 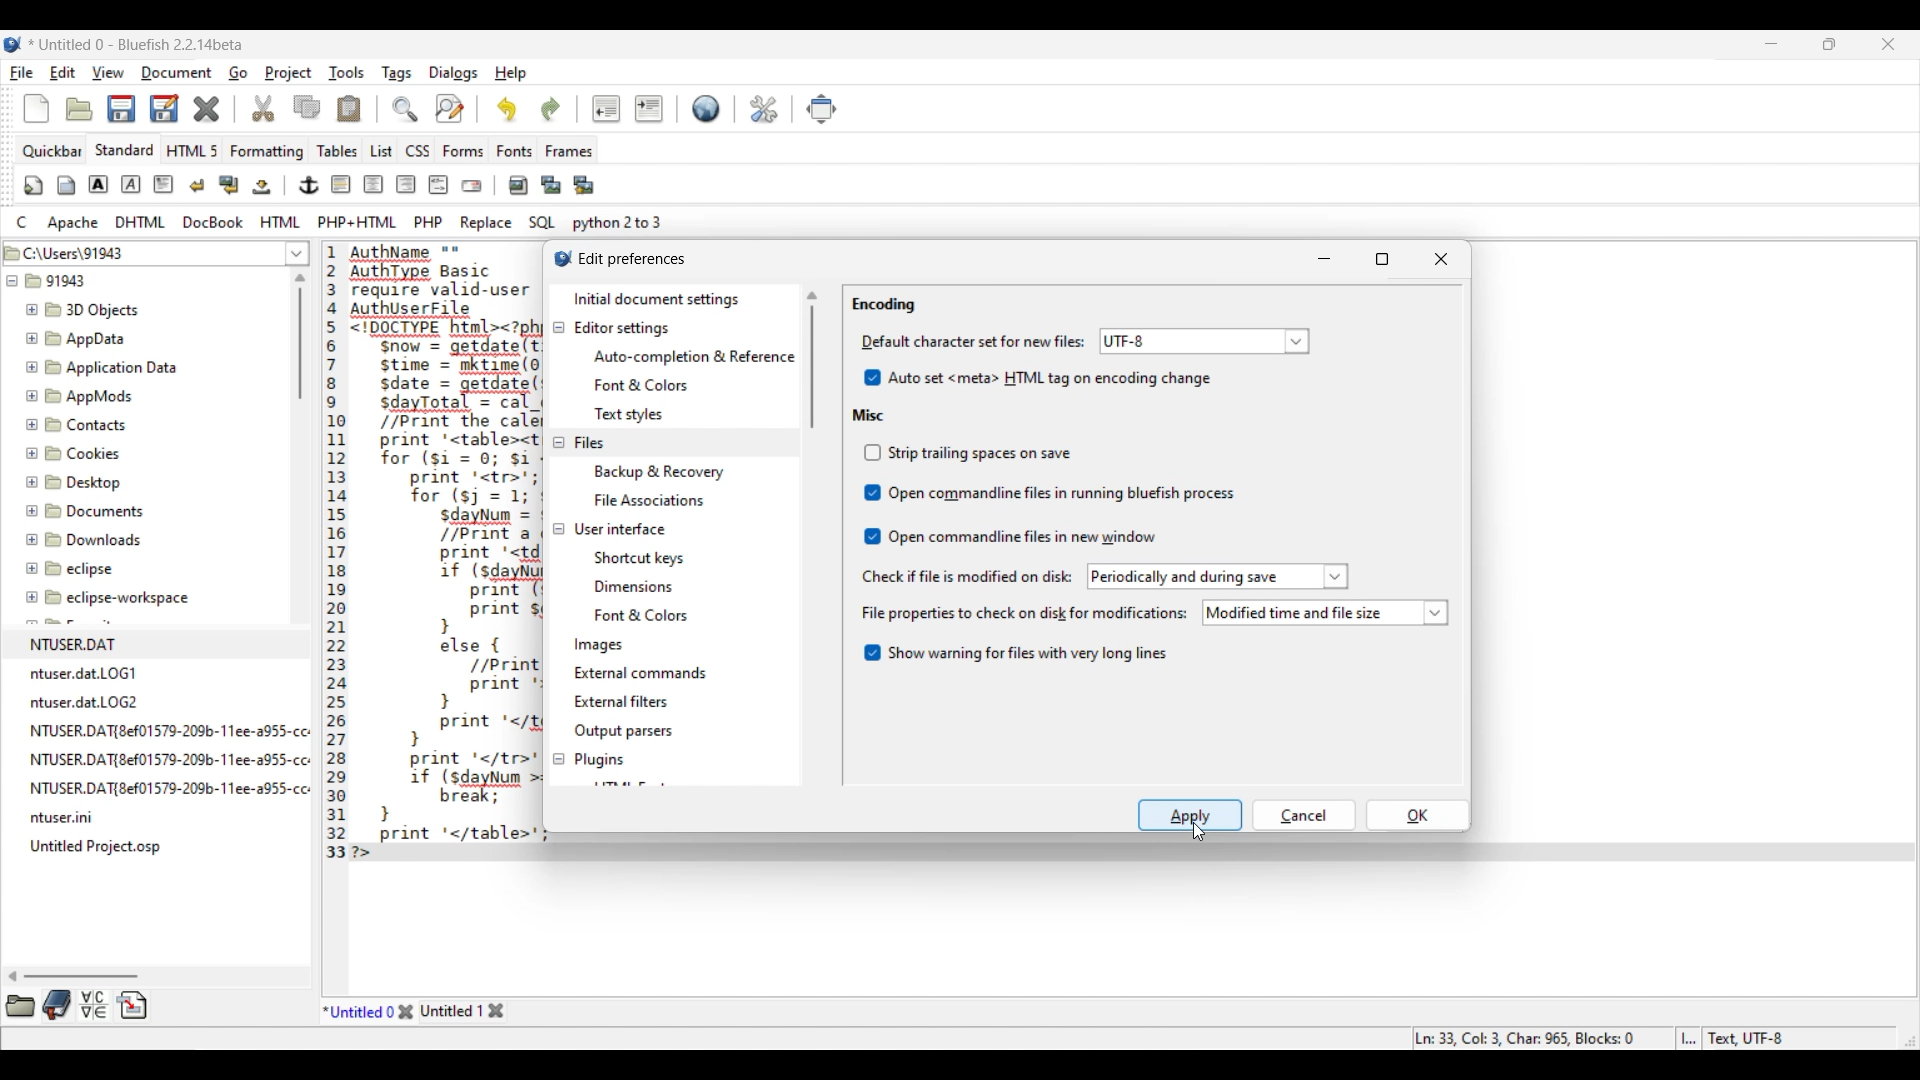 What do you see at coordinates (559, 544) in the screenshot?
I see `Collapse` at bounding box center [559, 544].